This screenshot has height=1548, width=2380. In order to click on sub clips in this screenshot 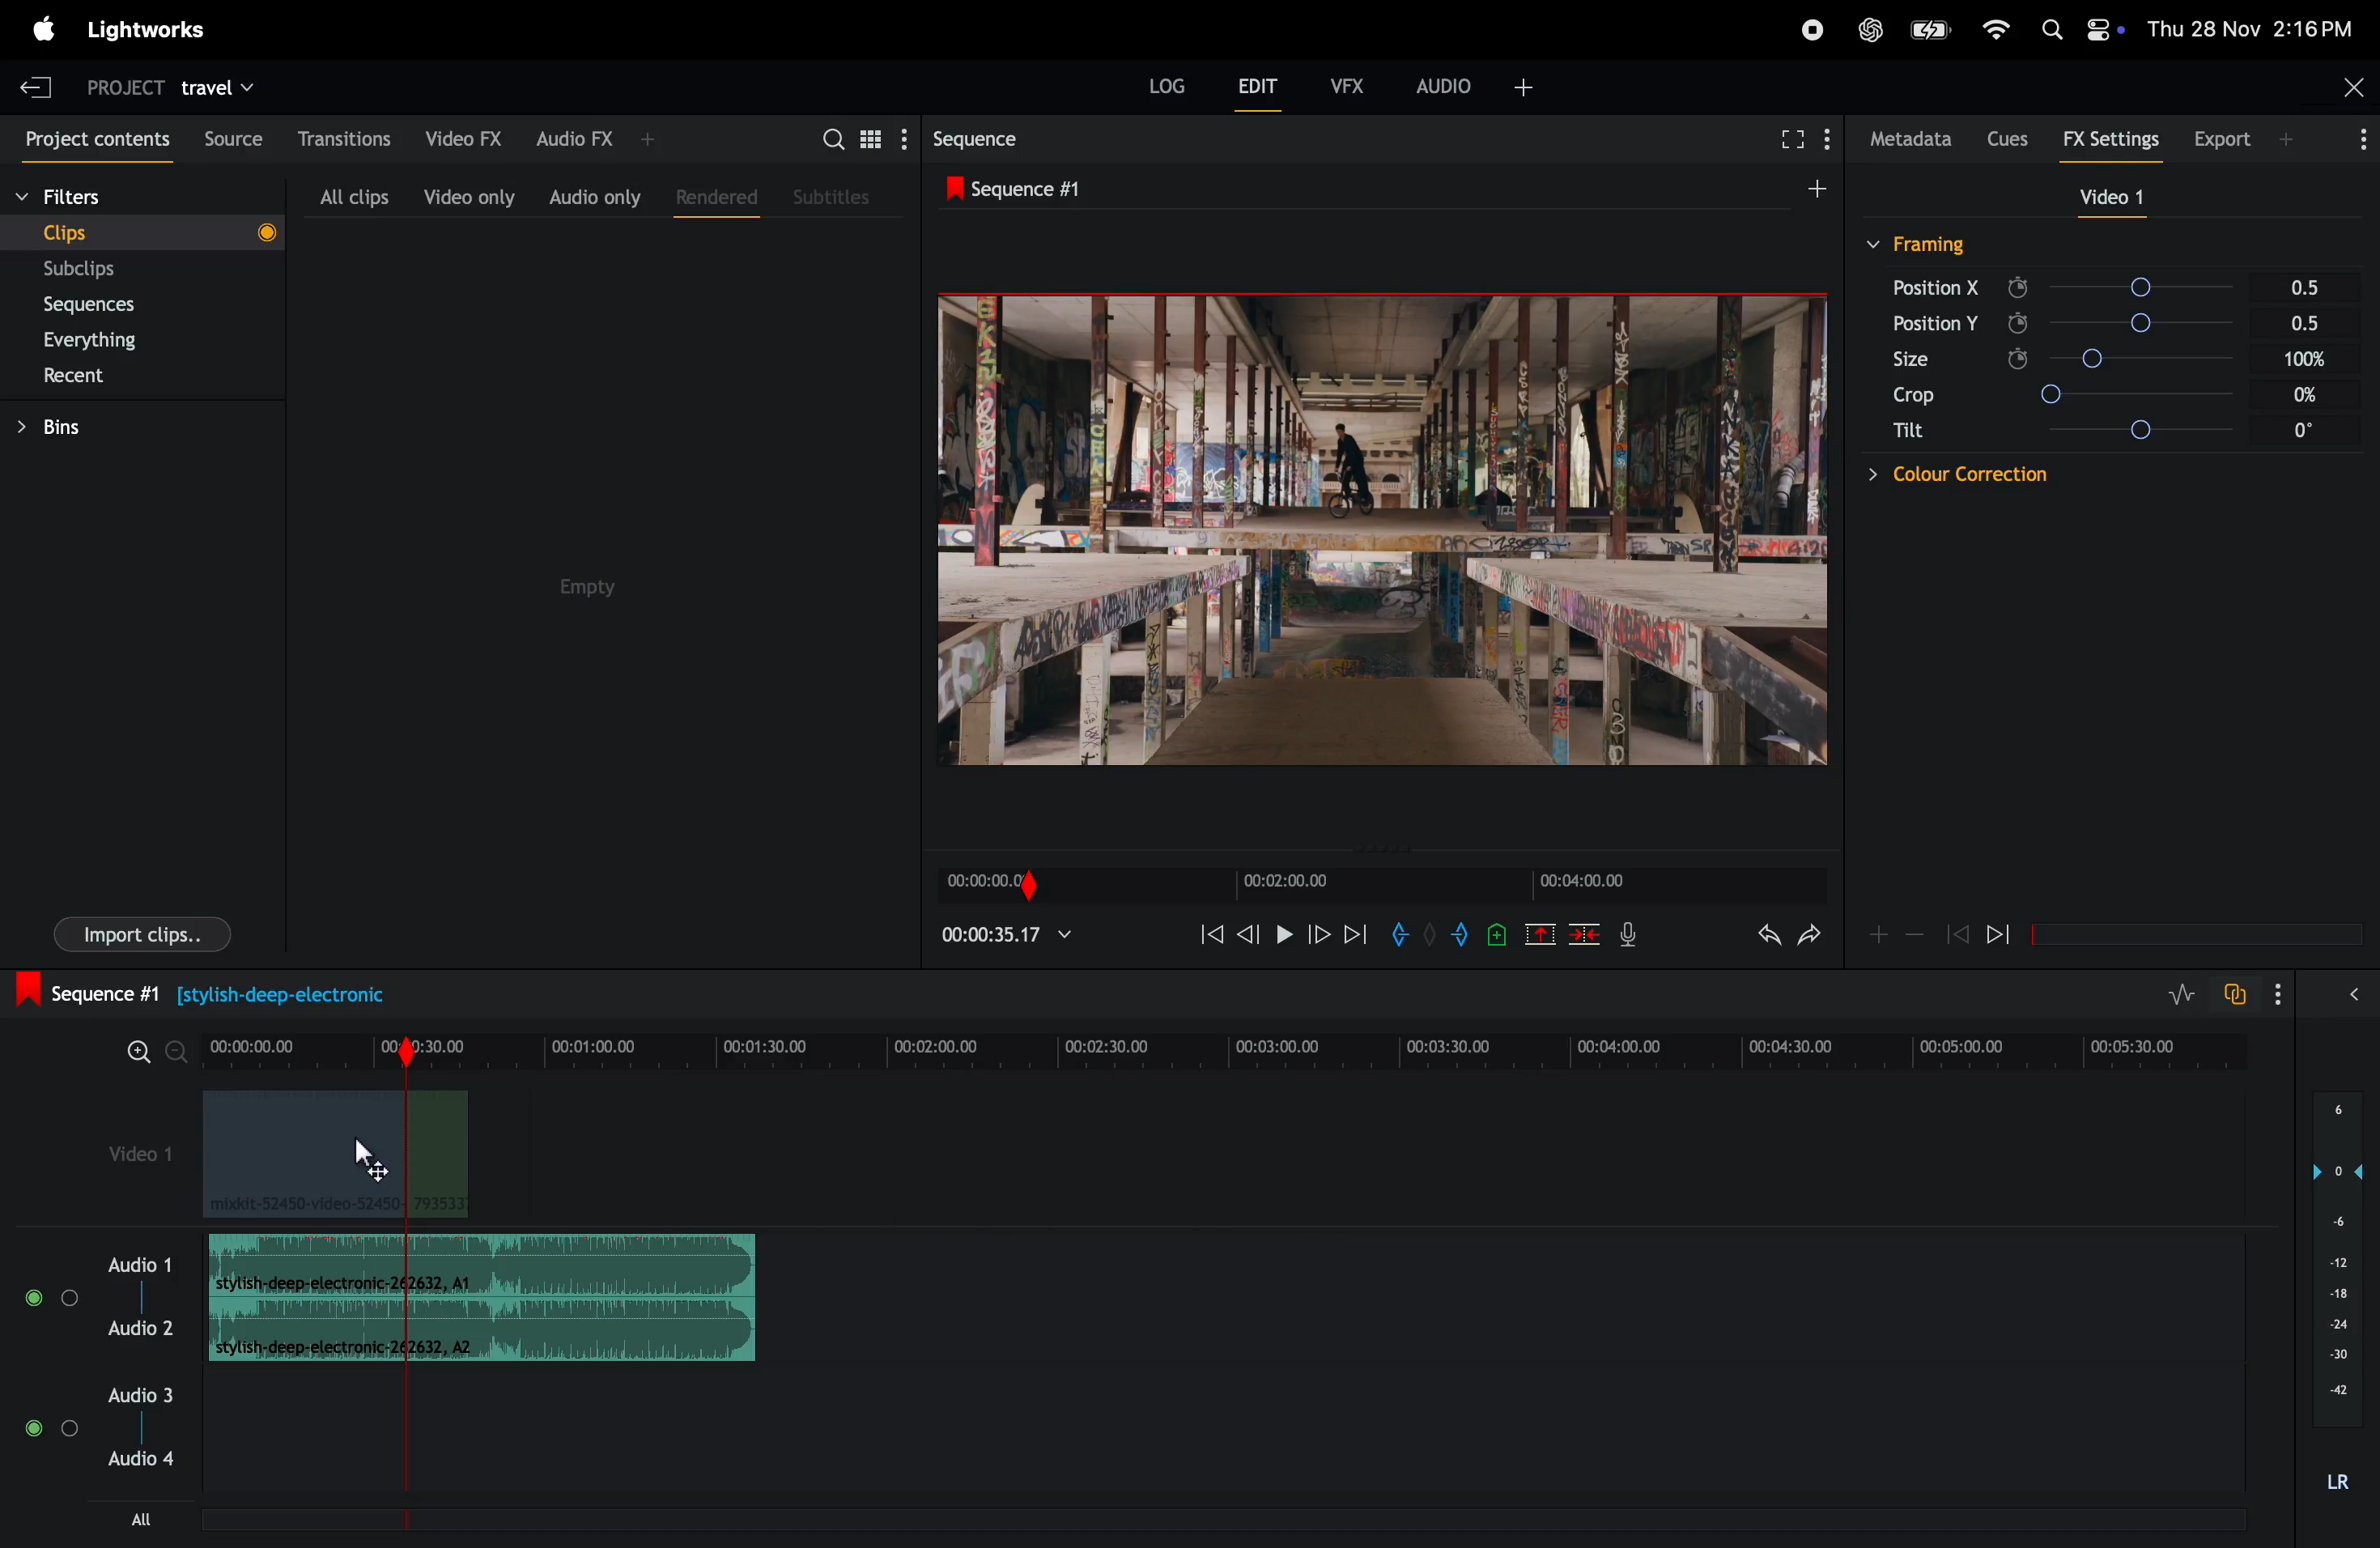, I will do `click(108, 270)`.